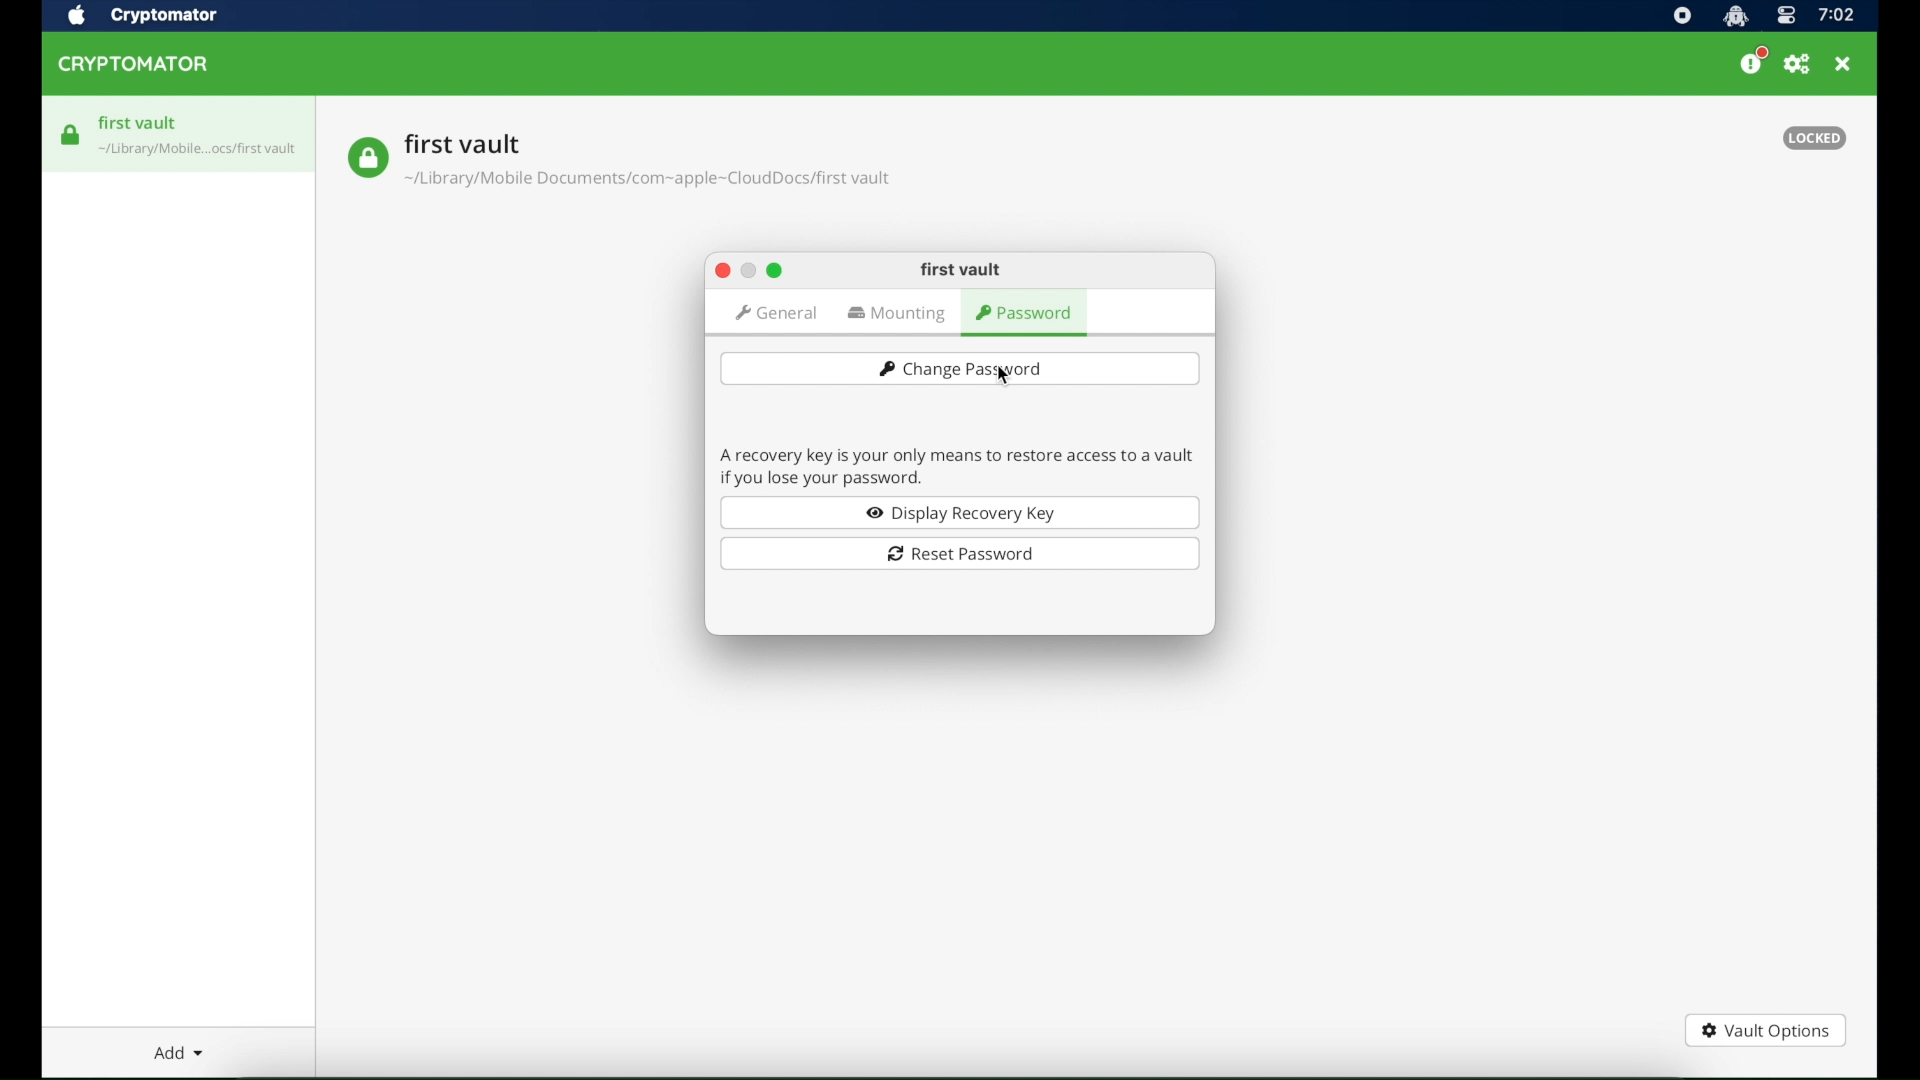 Image resolution: width=1920 pixels, height=1080 pixels. I want to click on cryptomator icon, so click(1735, 17).